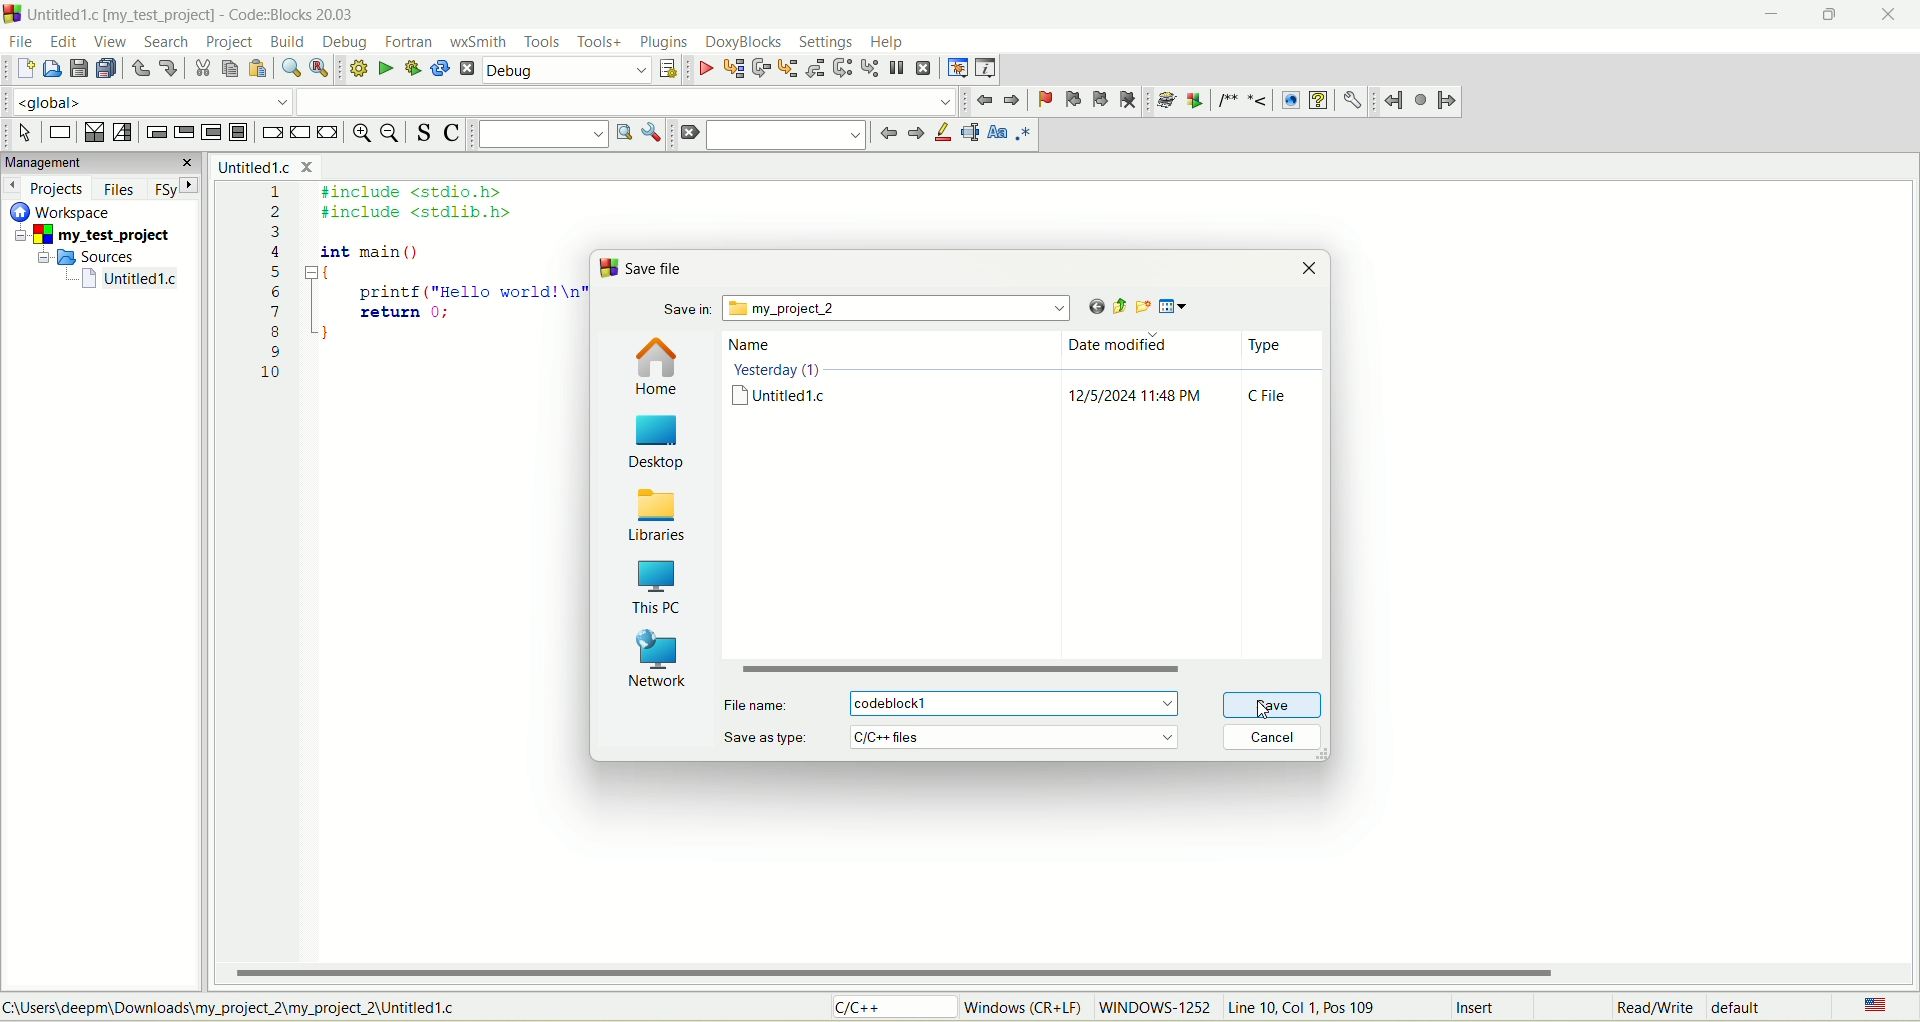 Image resolution: width=1920 pixels, height=1022 pixels. Describe the element at coordinates (1479, 1009) in the screenshot. I see `insert` at that location.